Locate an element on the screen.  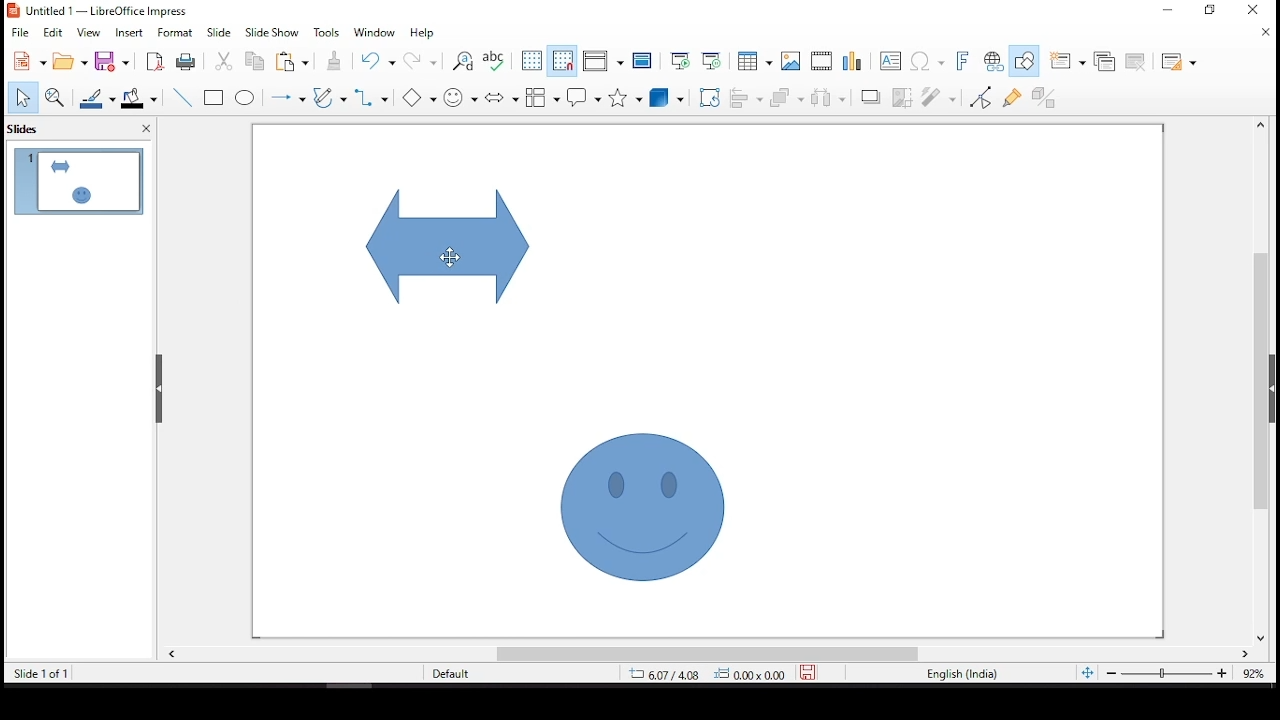
text box is located at coordinates (891, 62).